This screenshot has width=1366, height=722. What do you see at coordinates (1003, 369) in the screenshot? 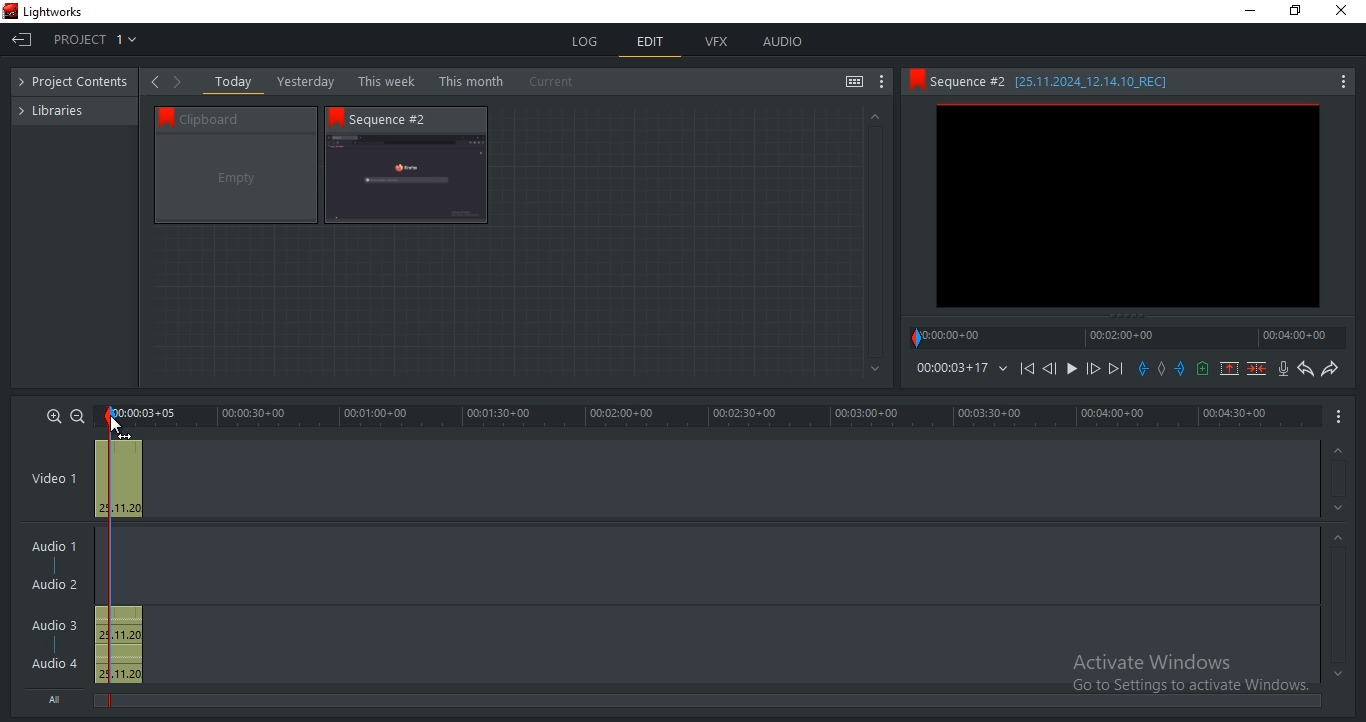
I see `Drop down arrow` at bounding box center [1003, 369].